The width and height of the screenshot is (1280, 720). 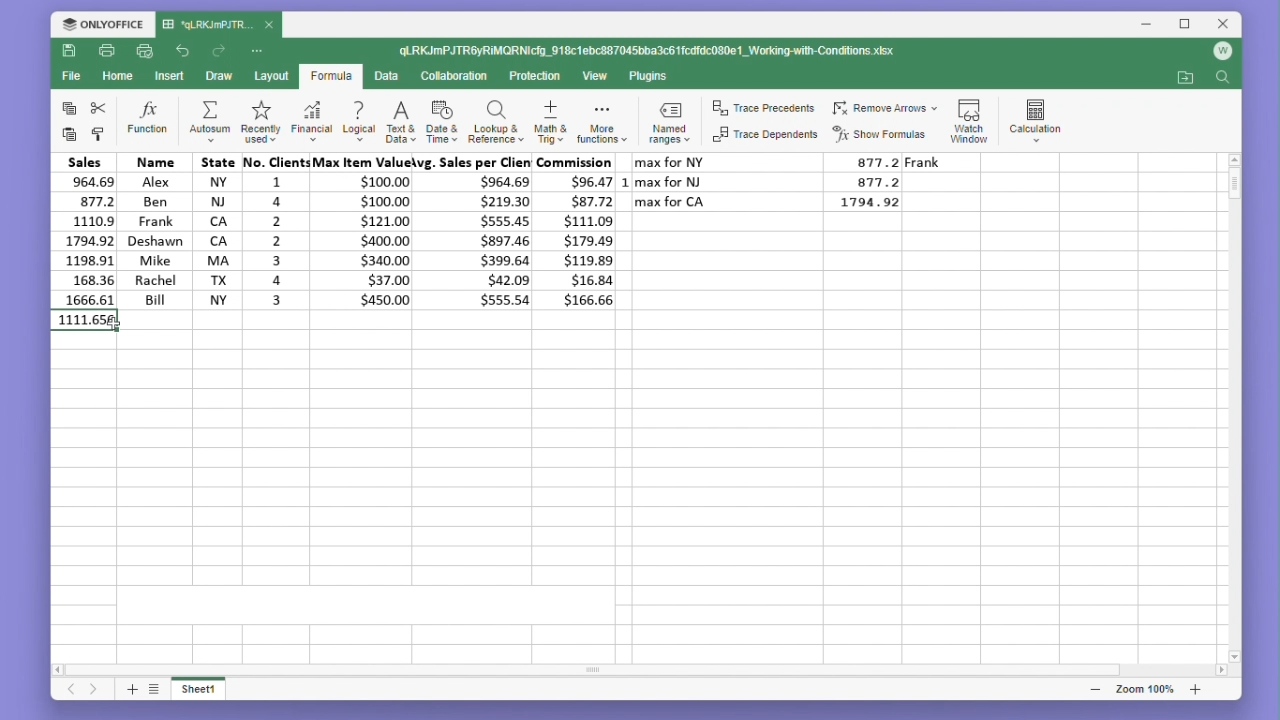 What do you see at coordinates (477, 231) in the screenshot?
I see `avg. sales per client` at bounding box center [477, 231].